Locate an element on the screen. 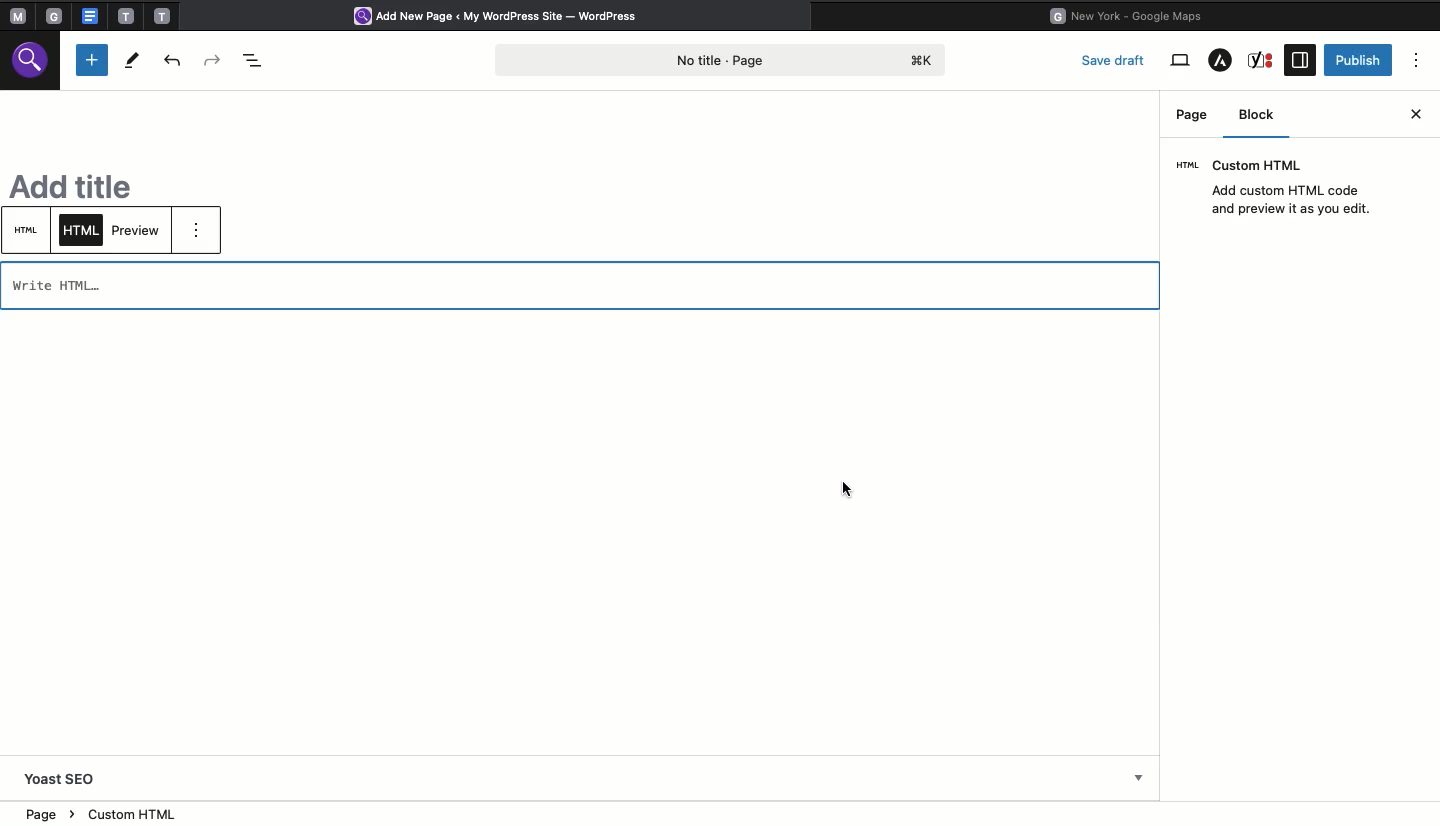 This screenshot has height=826, width=1440. View is located at coordinates (1180, 61).